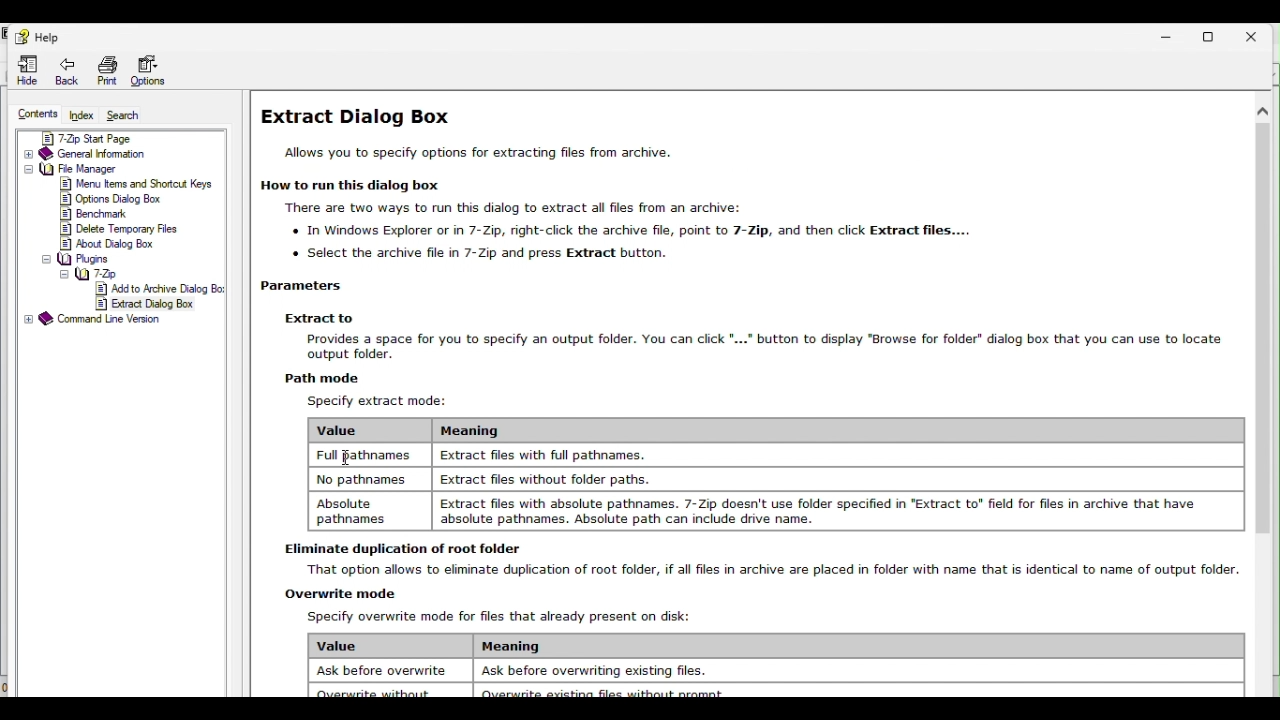 This screenshot has width=1280, height=720. I want to click on restore, so click(1210, 37).